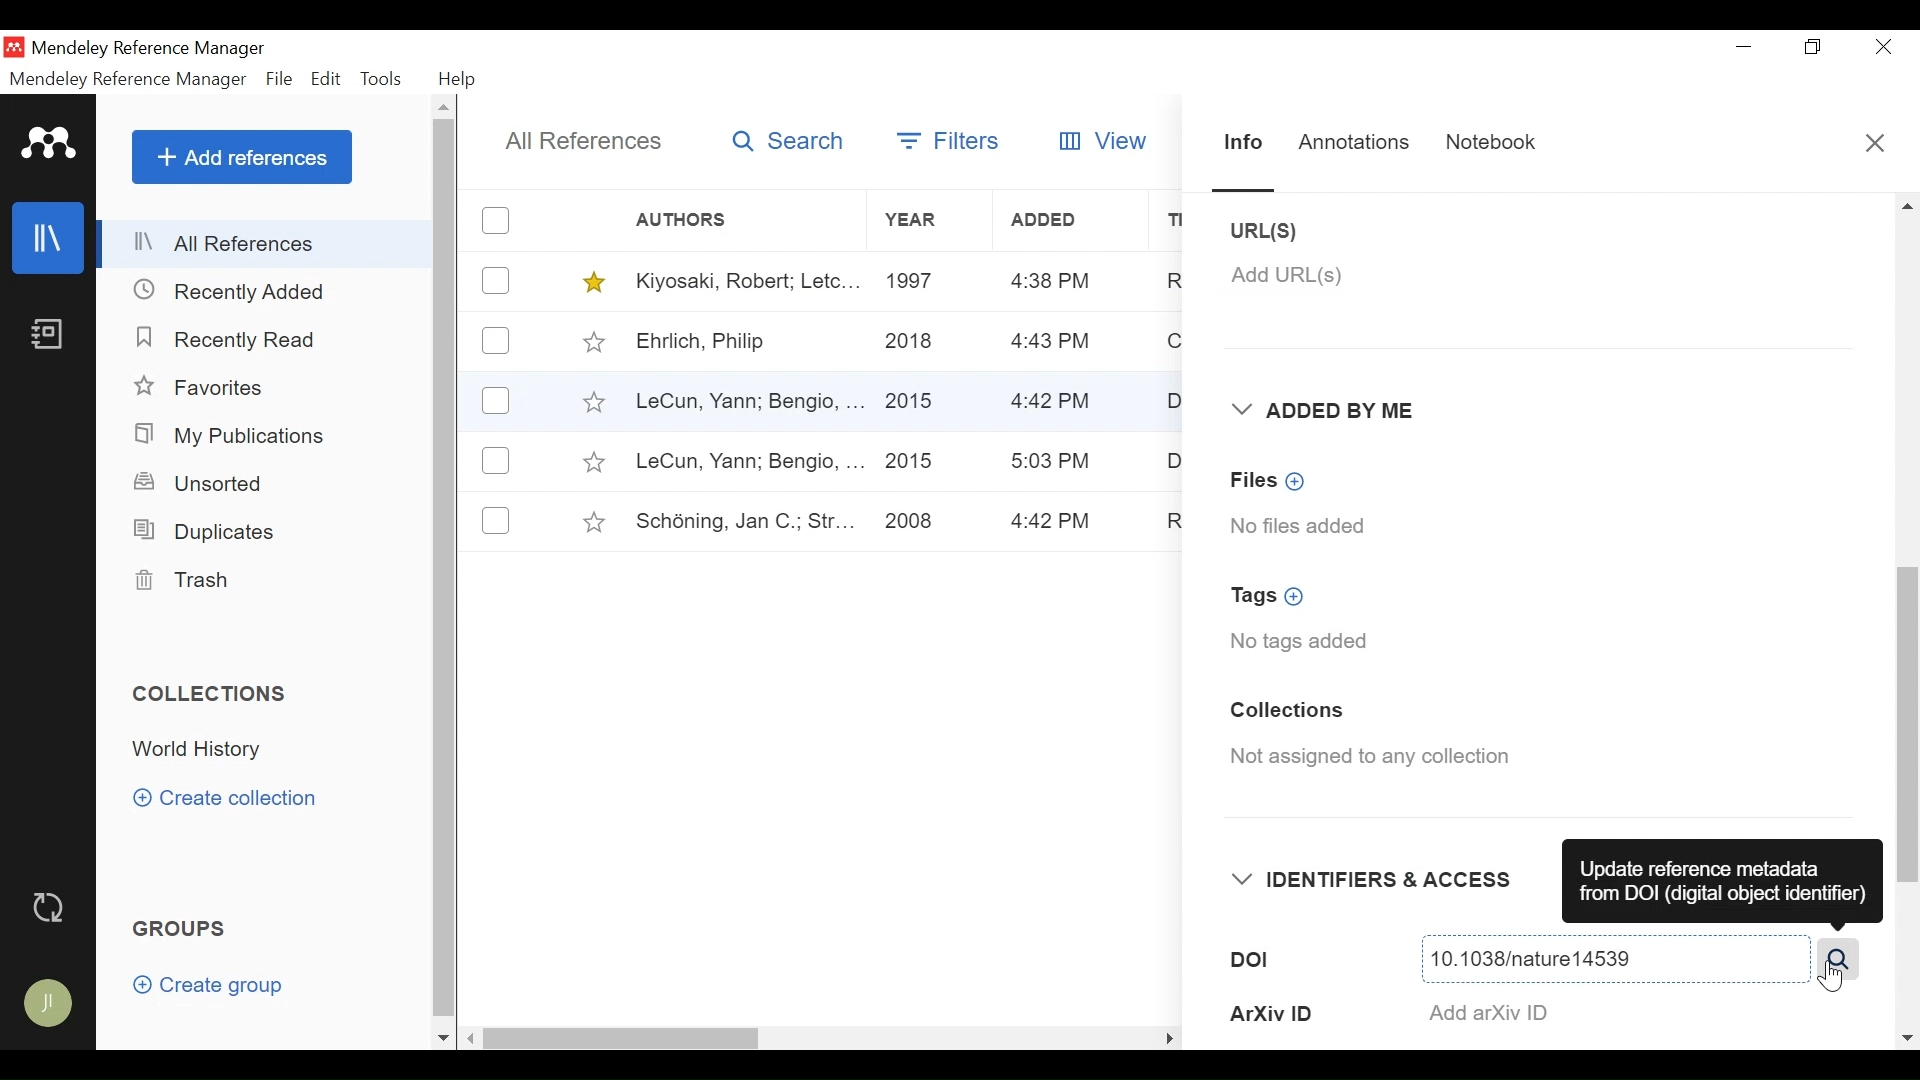 The height and width of the screenshot is (1080, 1920). What do you see at coordinates (16, 47) in the screenshot?
I see `Mendeley Desktop Icon` at bounding box center [16, 47].